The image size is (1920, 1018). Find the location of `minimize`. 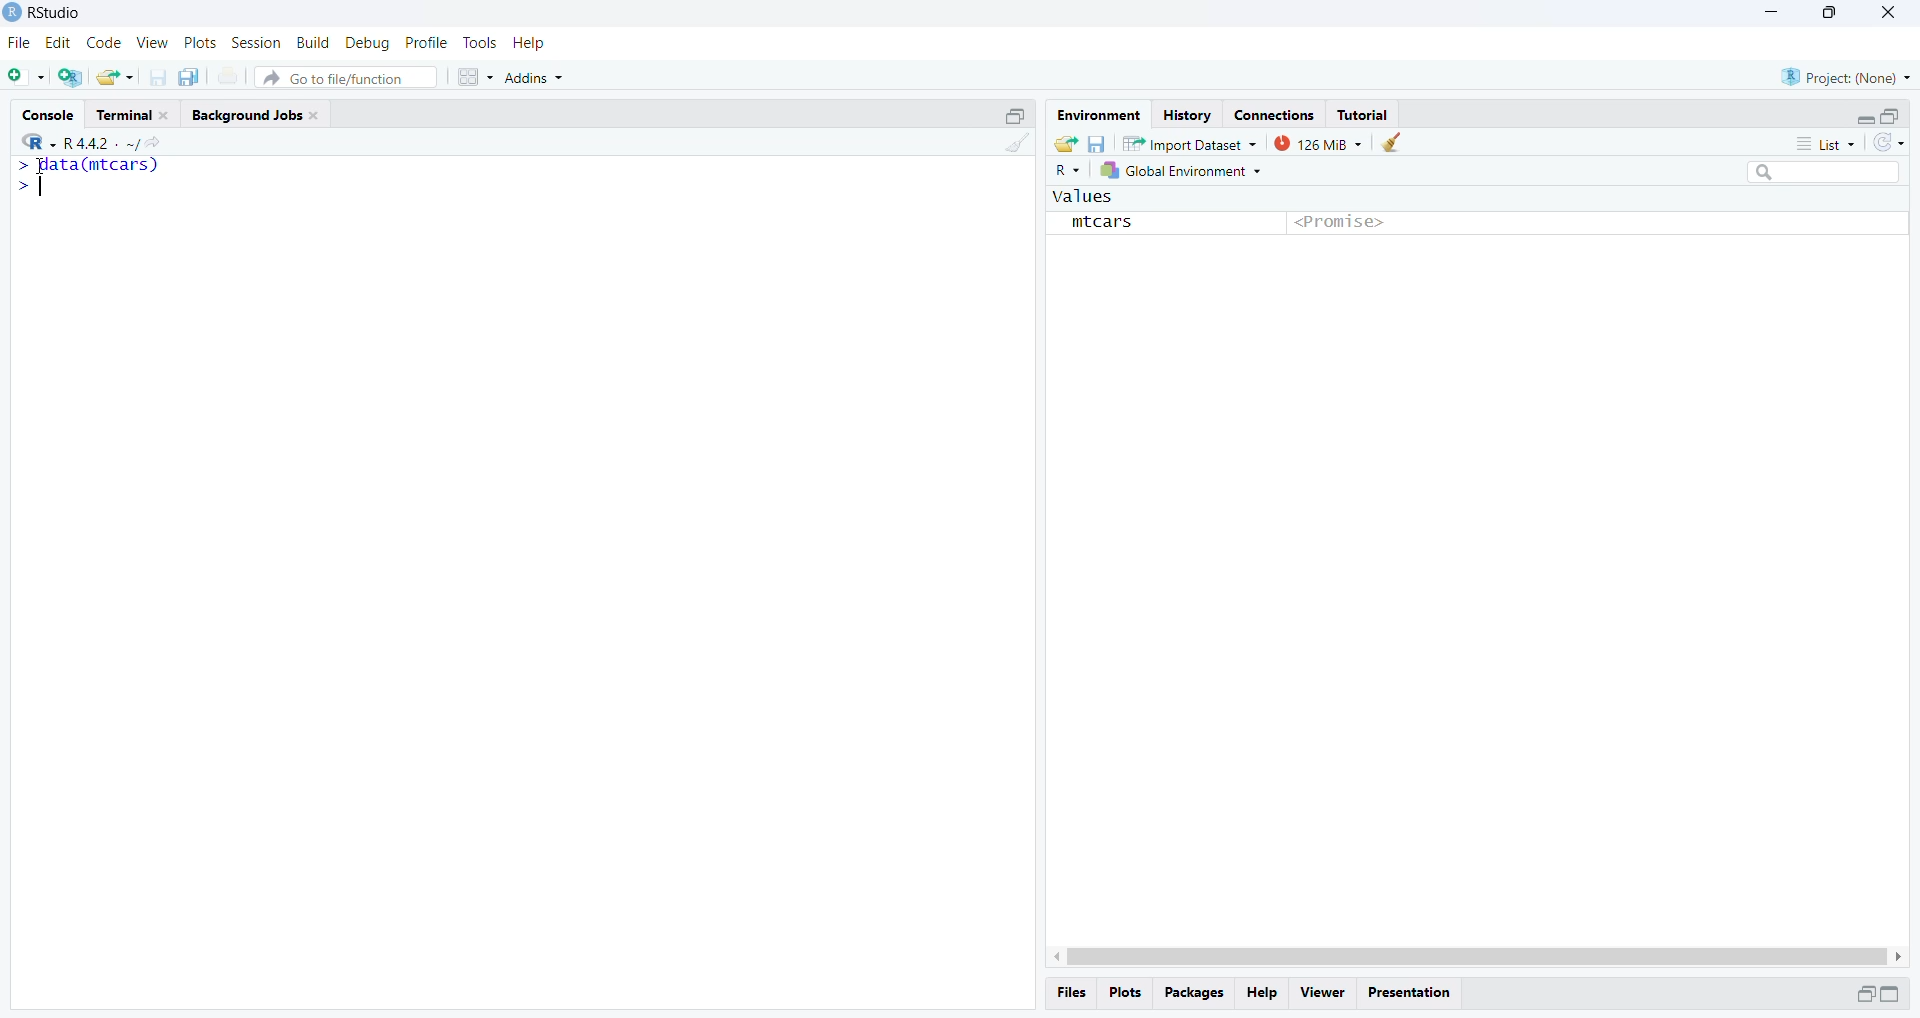

minimize is located at coordinates (1865, 119).